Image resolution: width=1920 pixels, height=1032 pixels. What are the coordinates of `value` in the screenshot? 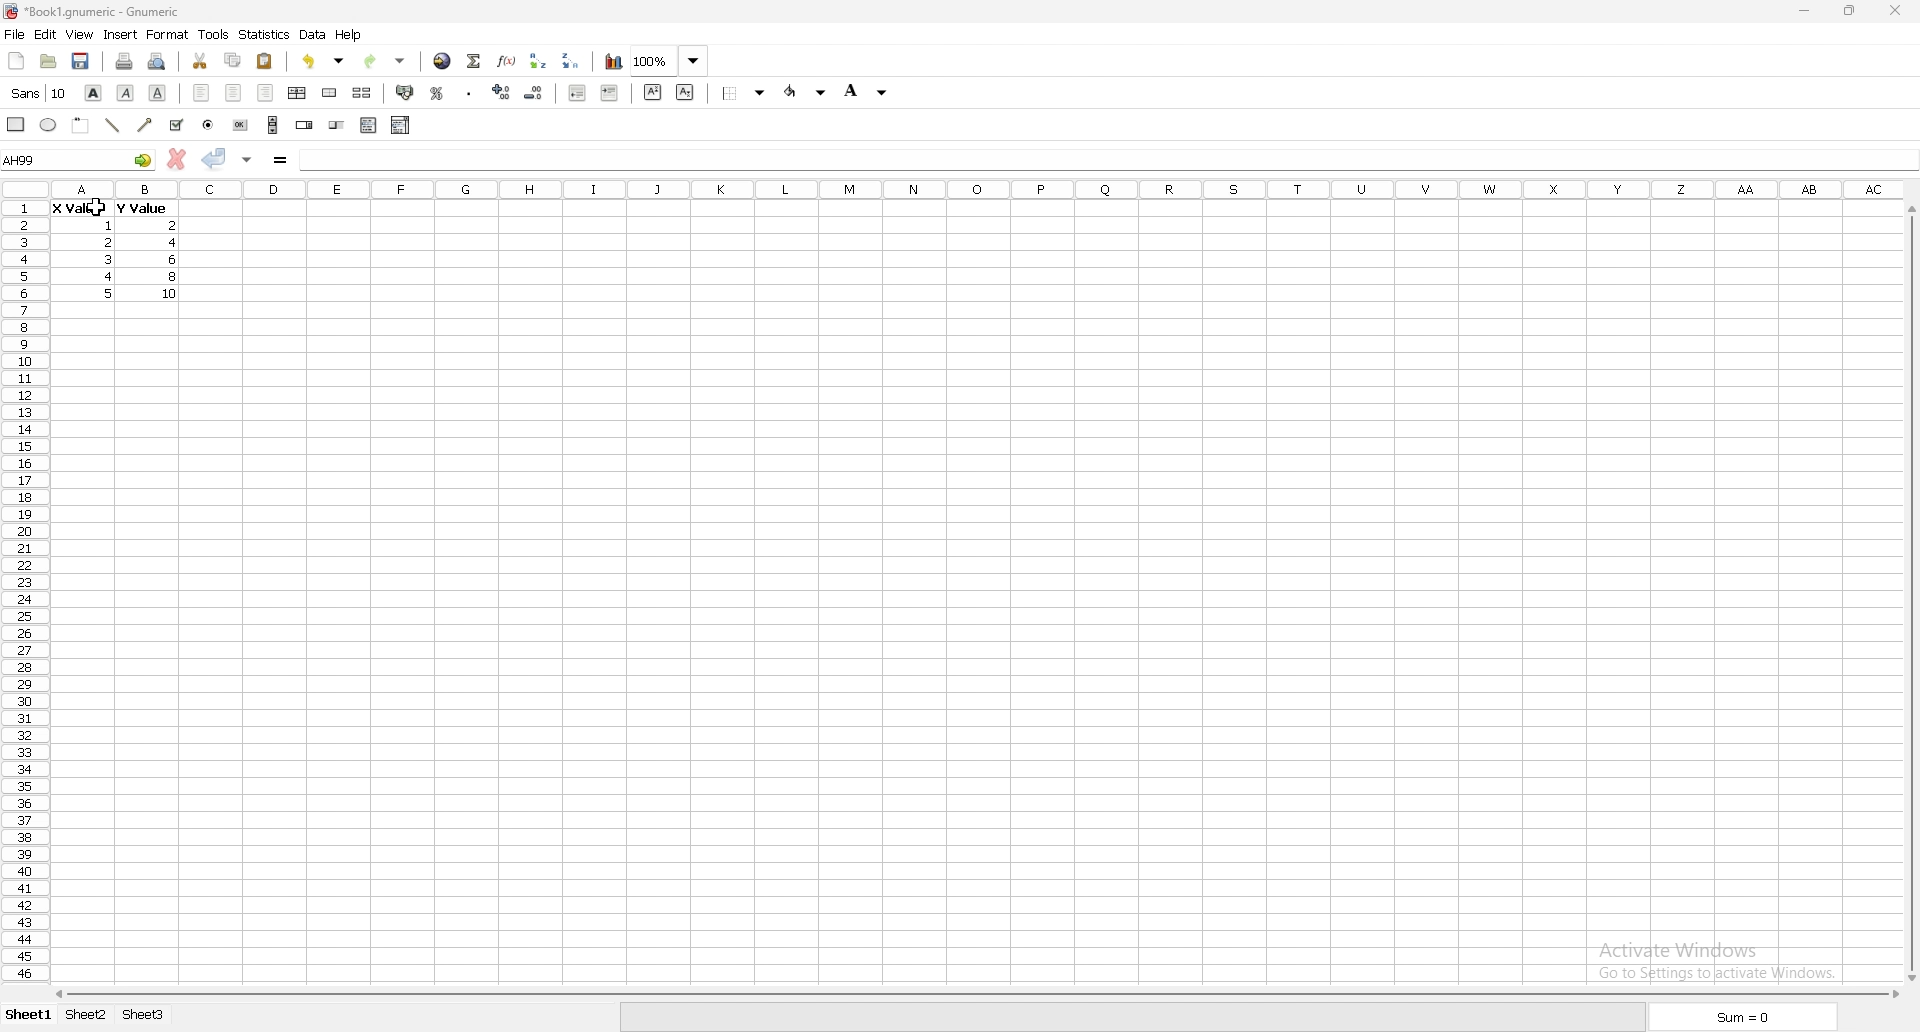 It's located at (77, 210).